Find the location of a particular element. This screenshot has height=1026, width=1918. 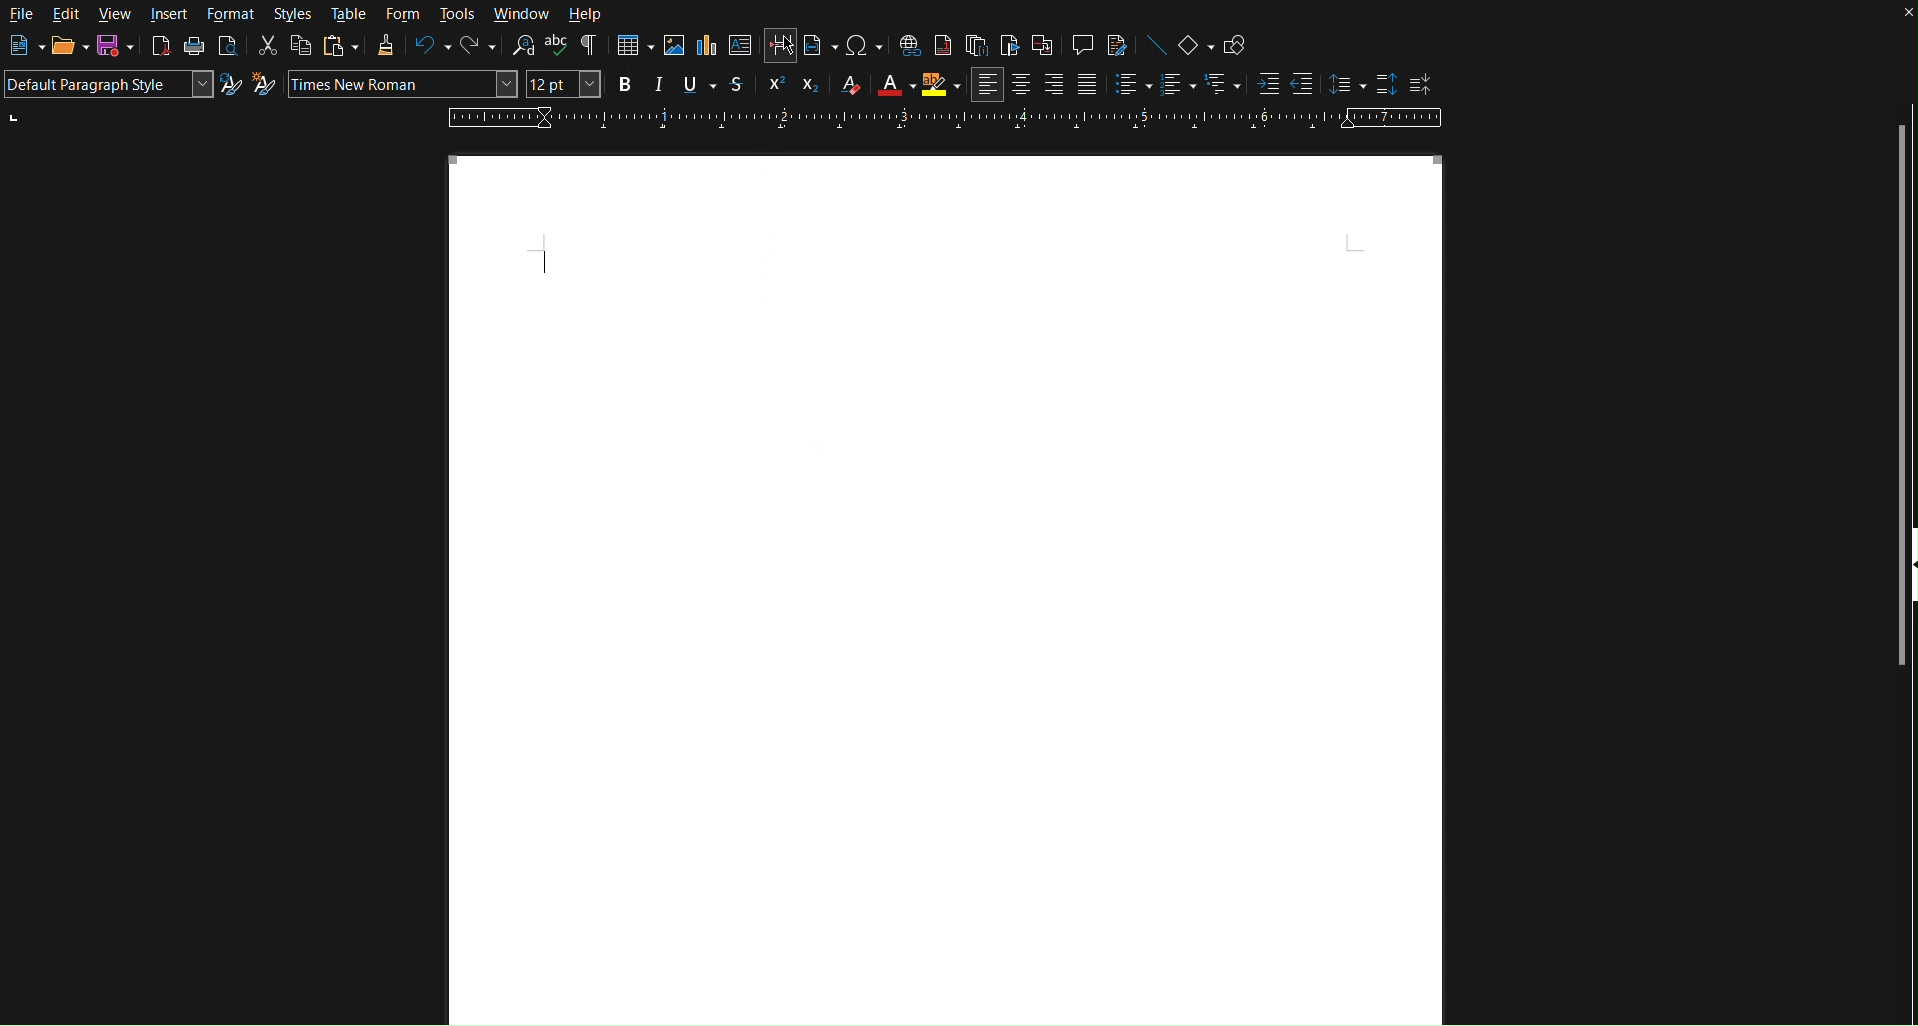

Form is located at coordinates (400, 14).